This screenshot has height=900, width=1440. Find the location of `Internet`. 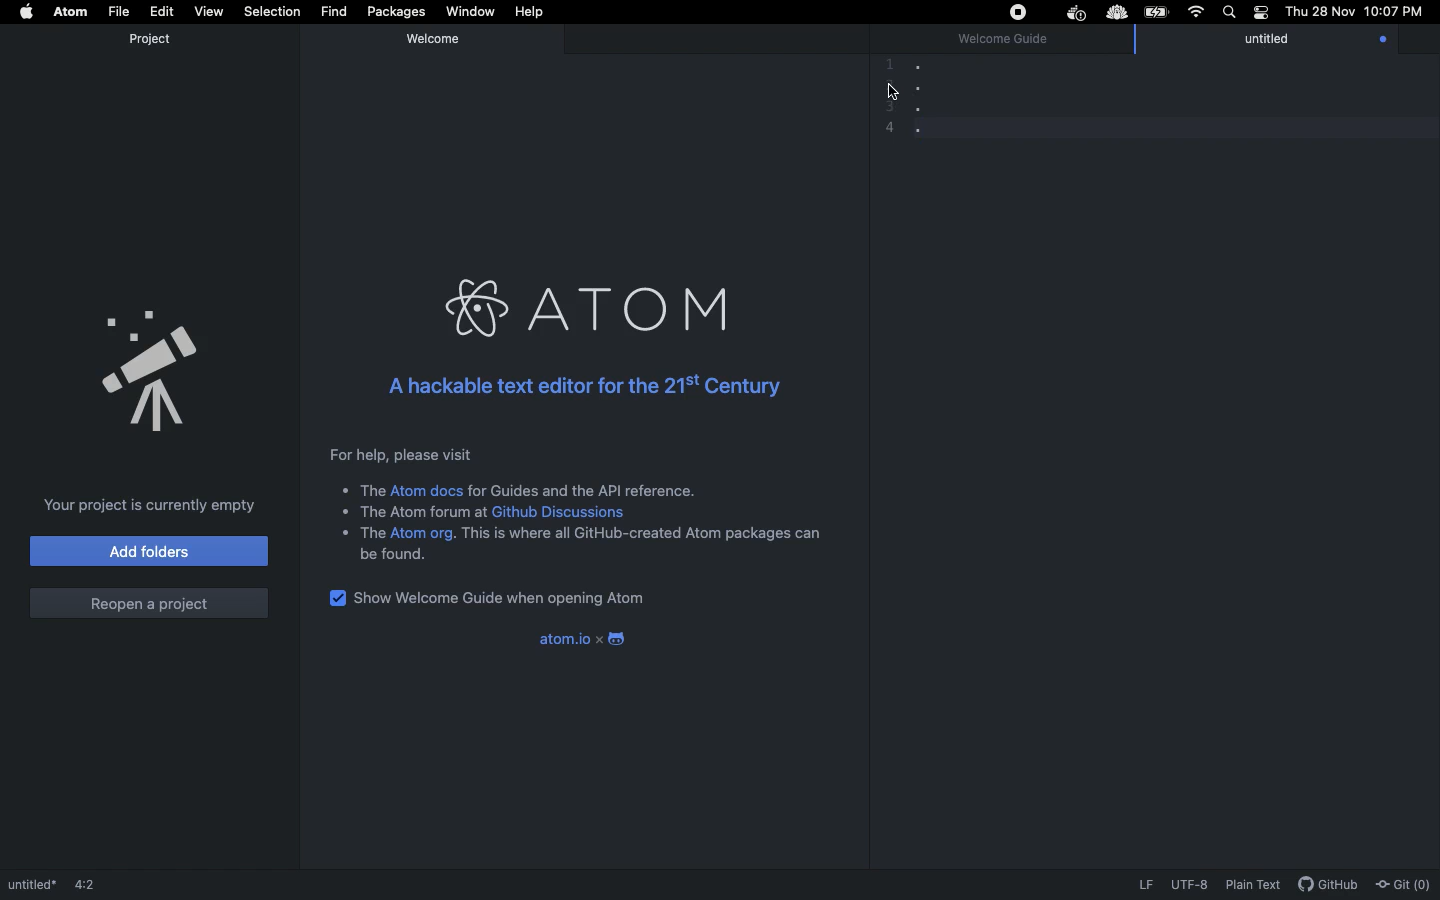

Internet is located at coordinates (1193, 14).